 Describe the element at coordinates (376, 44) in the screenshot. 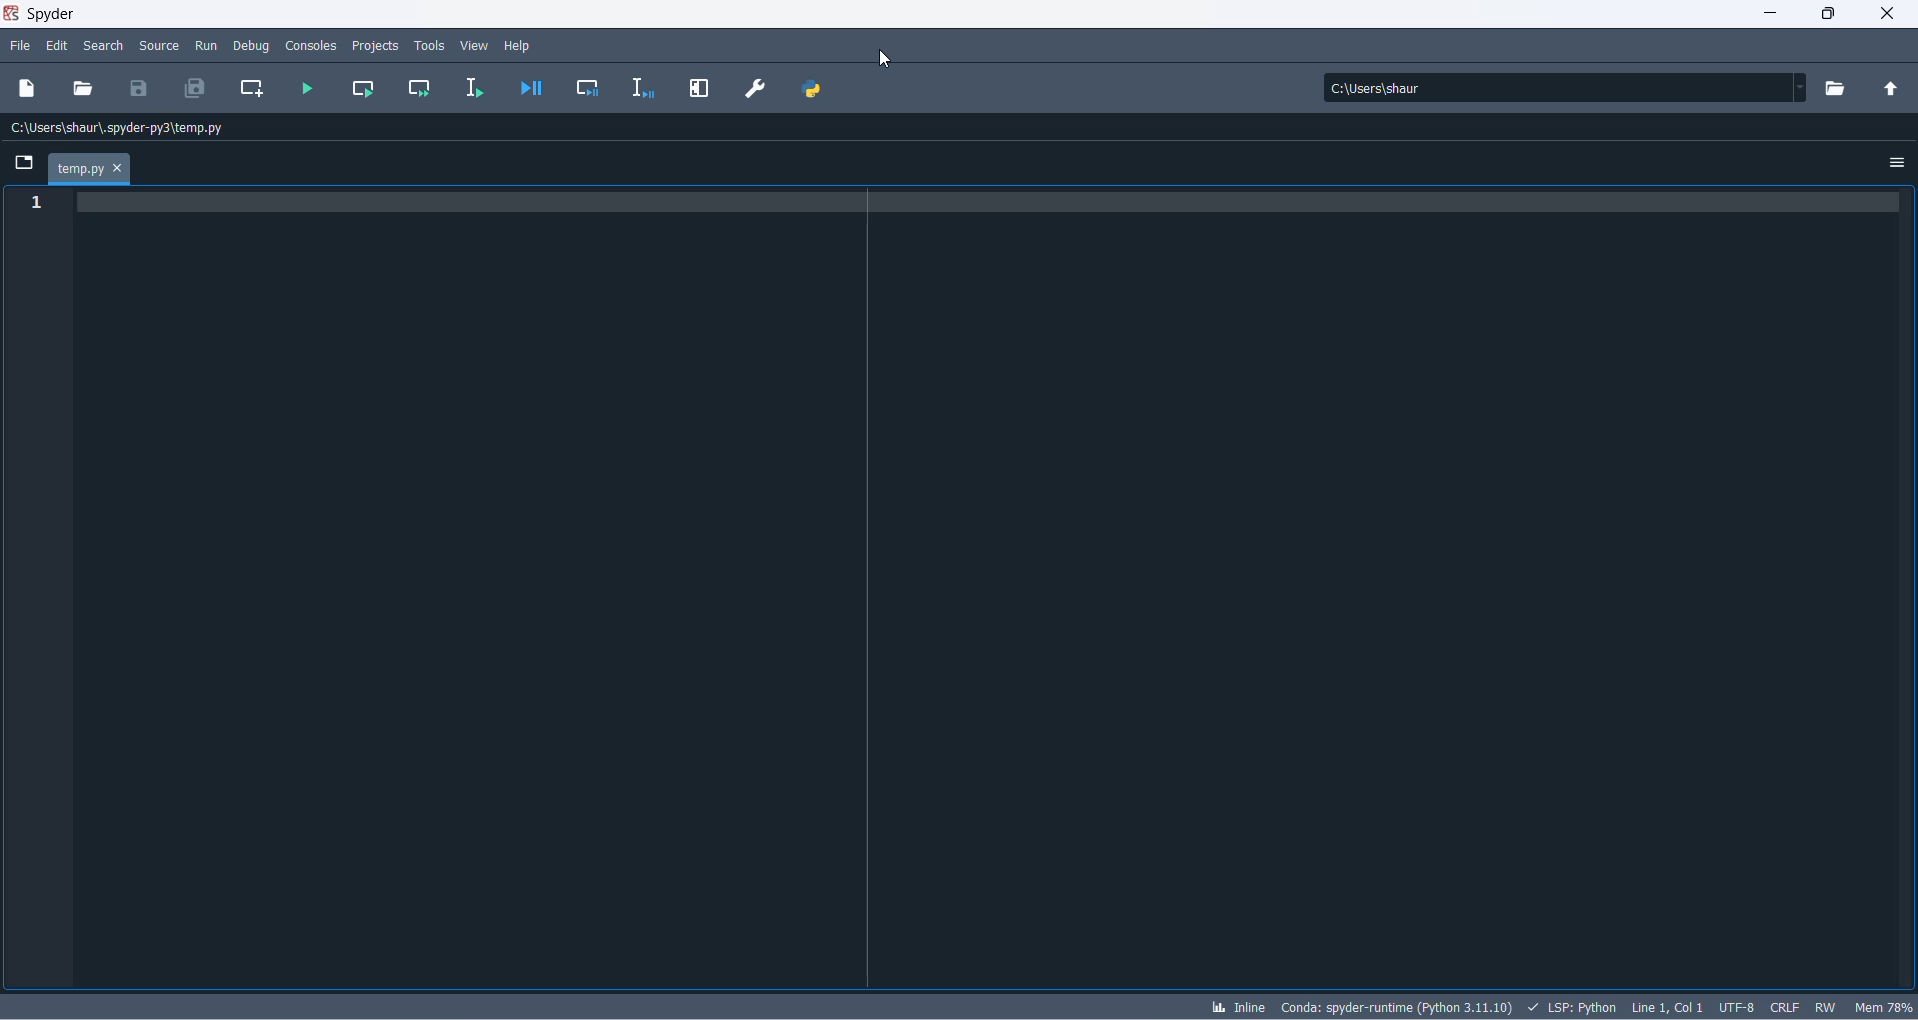

I see `projects` at that location.